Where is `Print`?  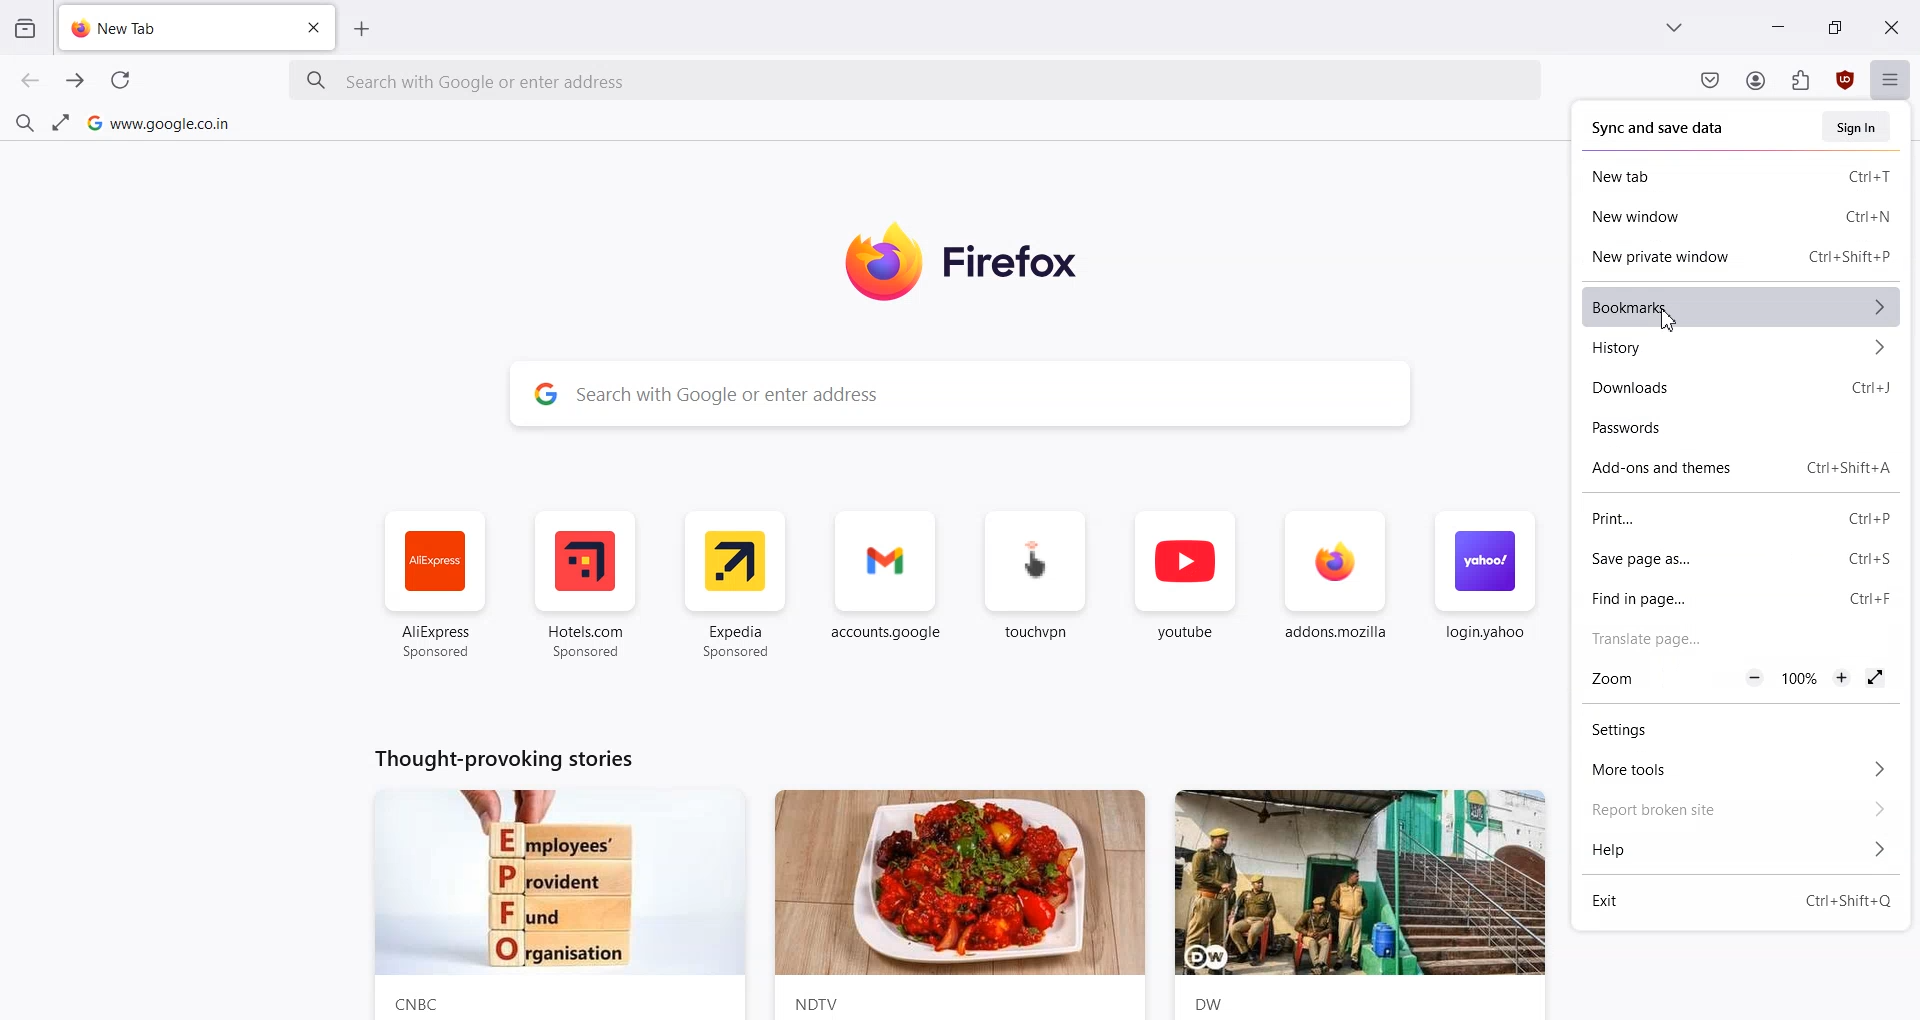
Print is located at coordinates (1700, 519).